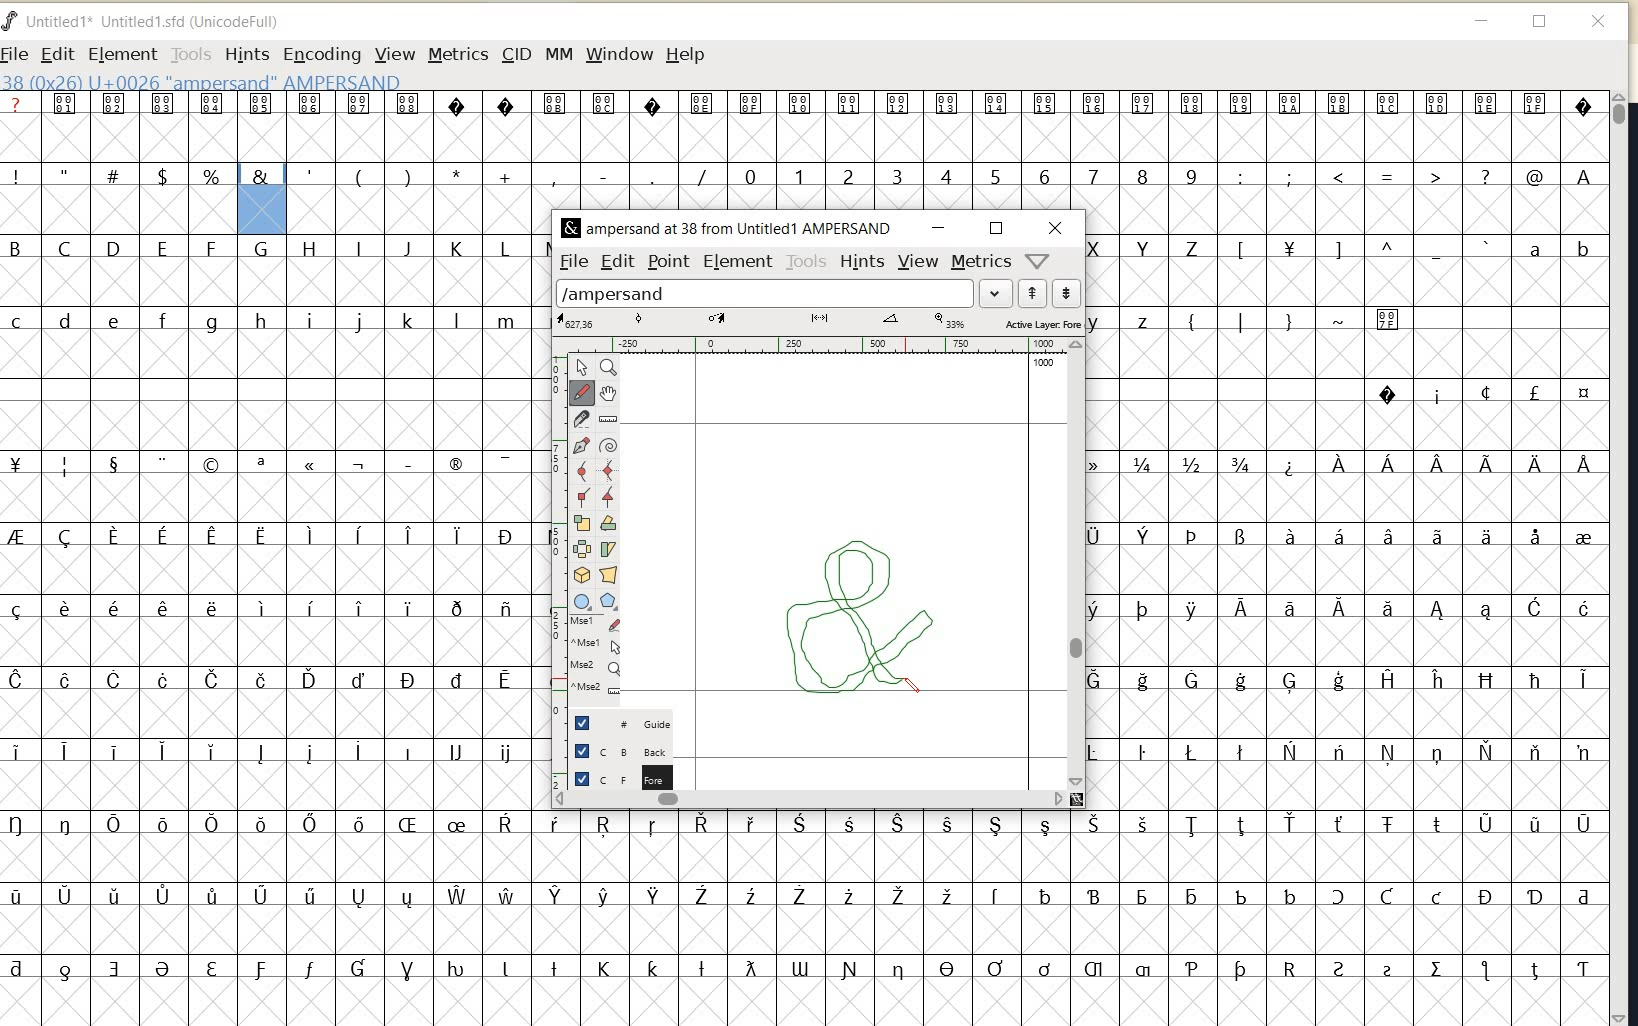  What do you see at coordinates (616, 777) in the screenshot?
I see `FOREGROUND` at bounding box center [616, 777].